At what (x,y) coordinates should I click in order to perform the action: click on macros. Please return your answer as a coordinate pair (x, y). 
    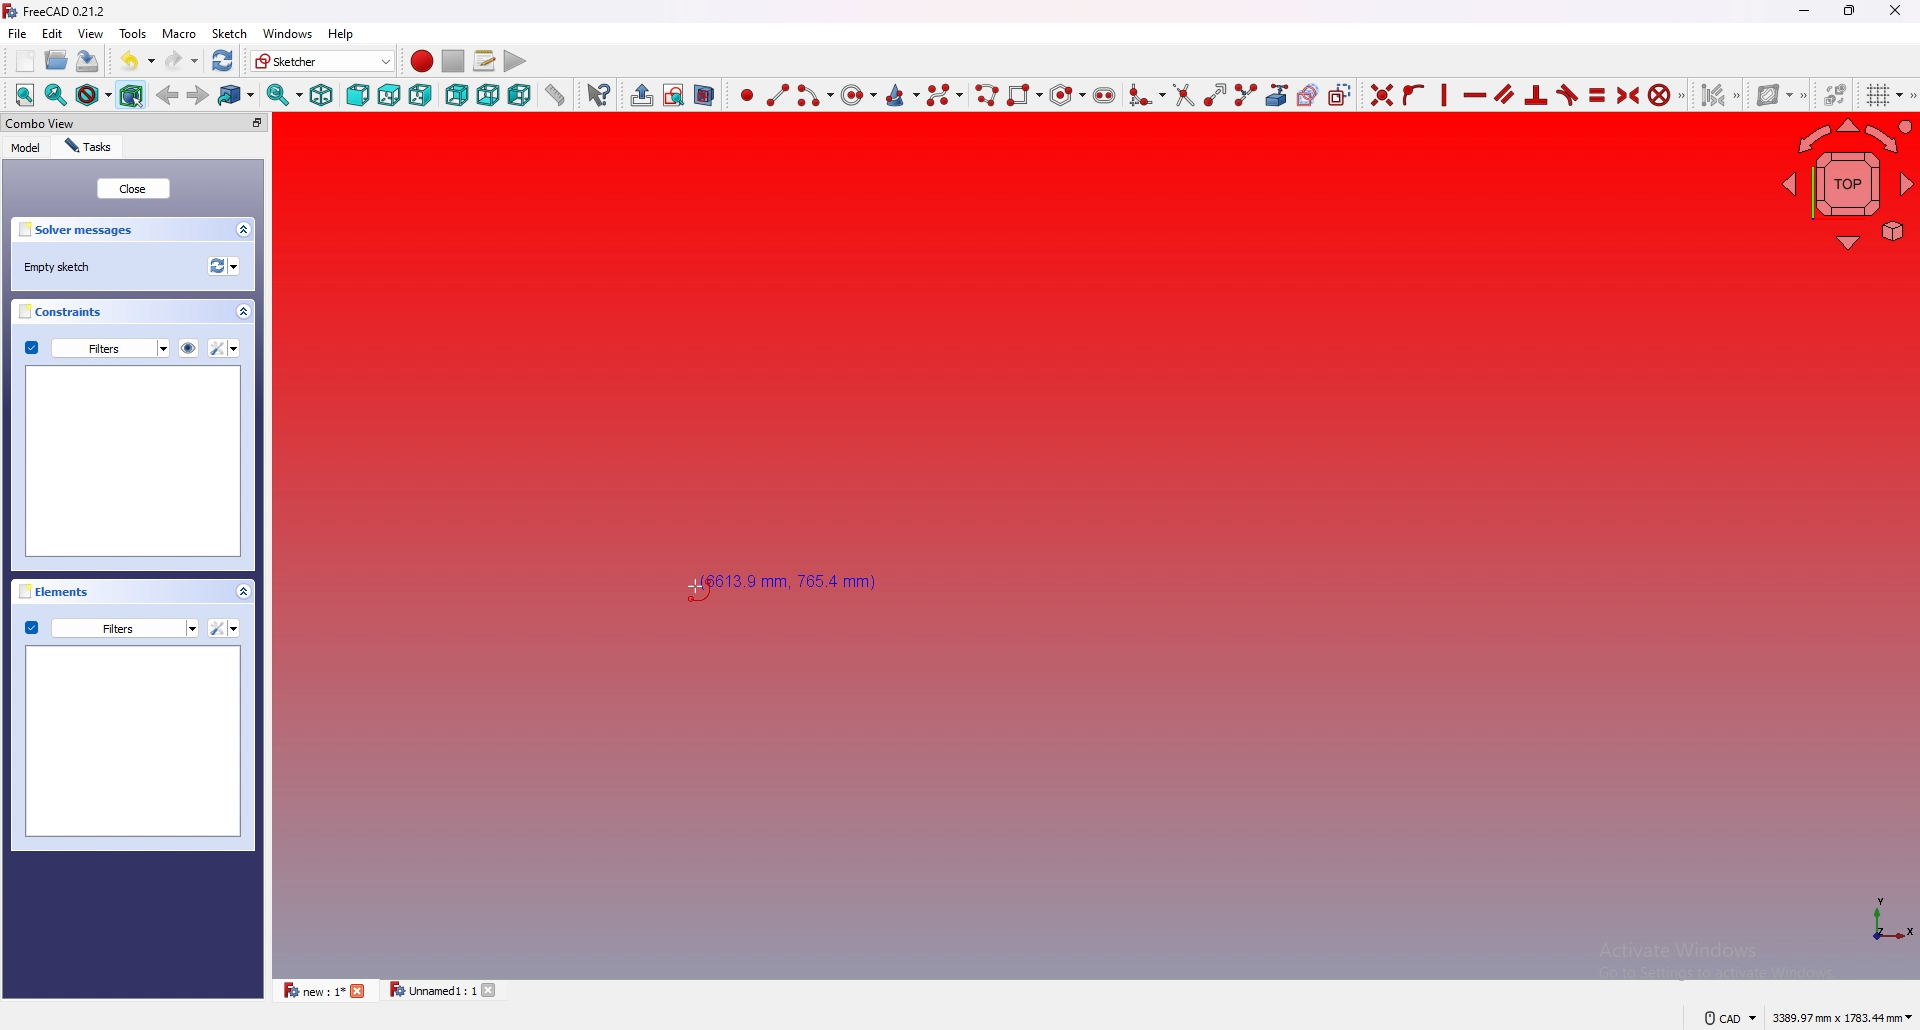
    Looking at the image, I should click on (484, 61).